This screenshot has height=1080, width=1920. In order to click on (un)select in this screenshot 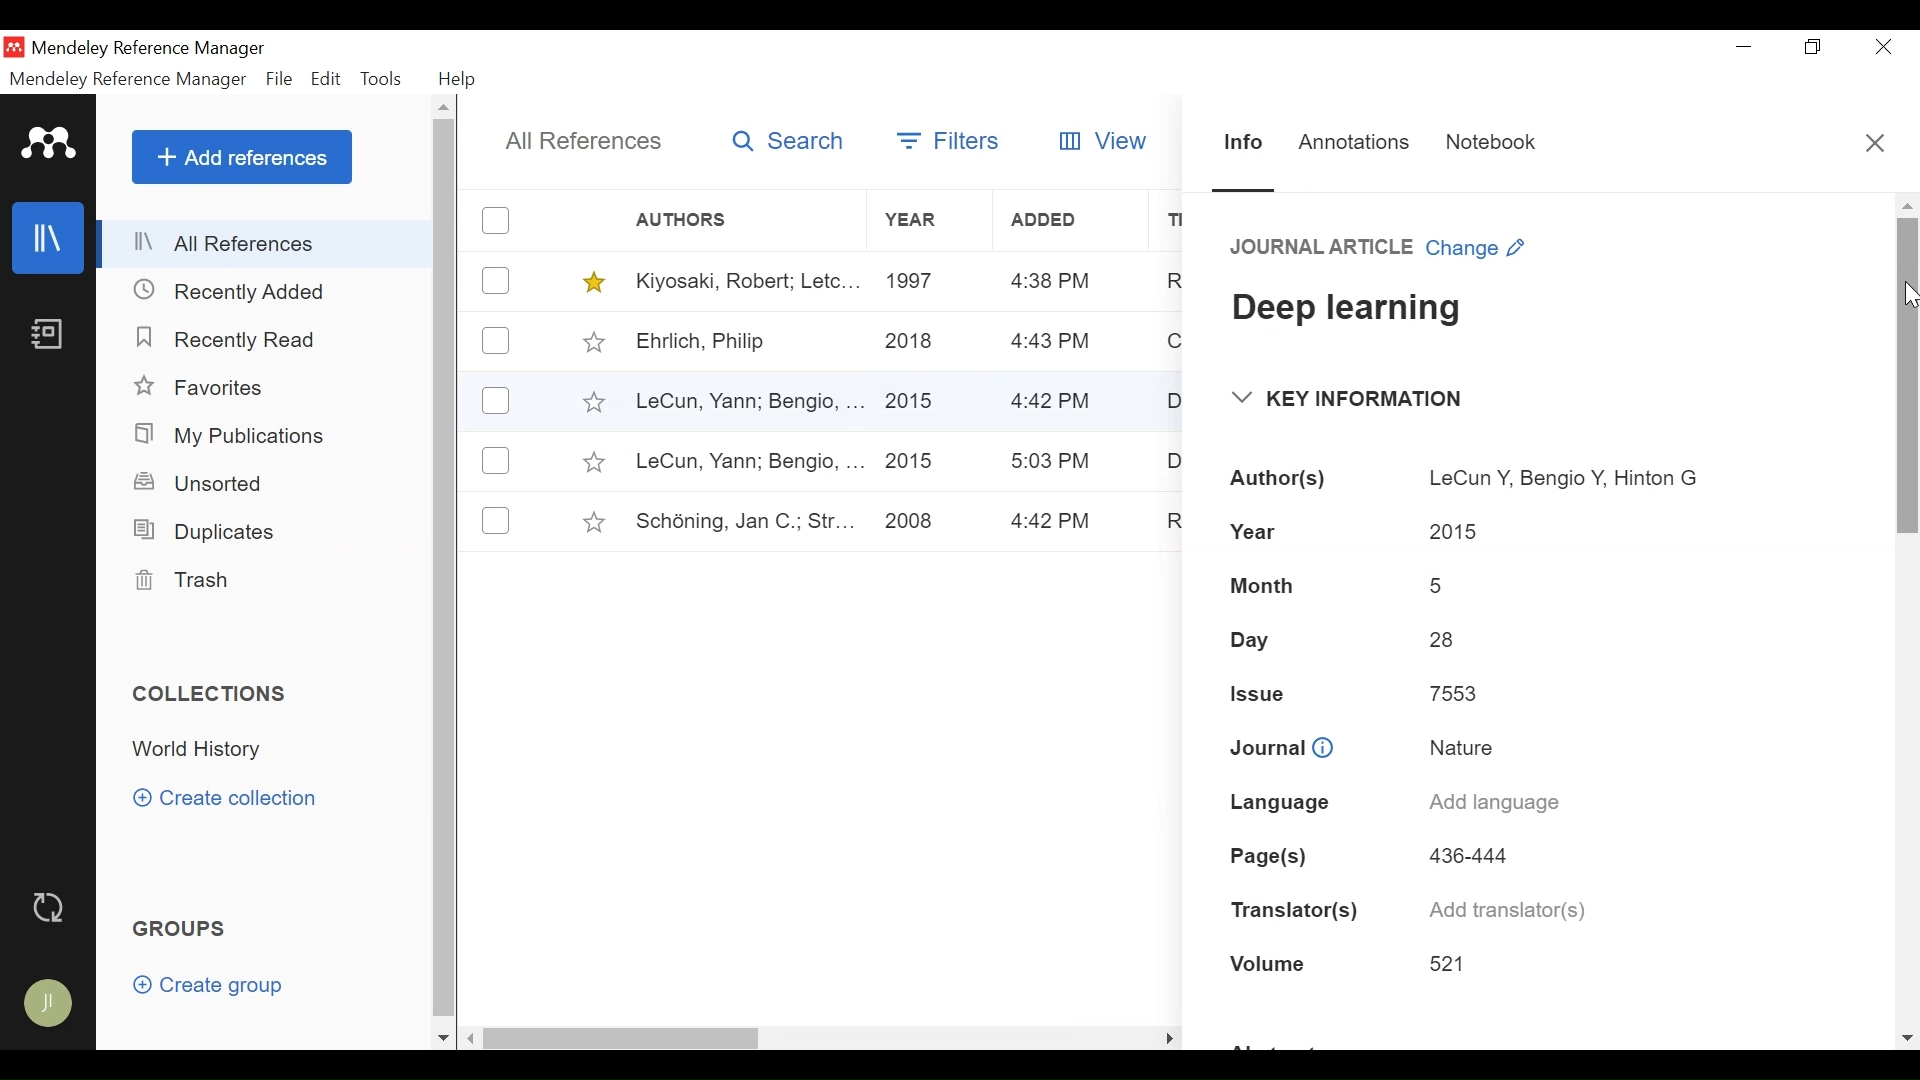, I will do `click(495, 460)`.